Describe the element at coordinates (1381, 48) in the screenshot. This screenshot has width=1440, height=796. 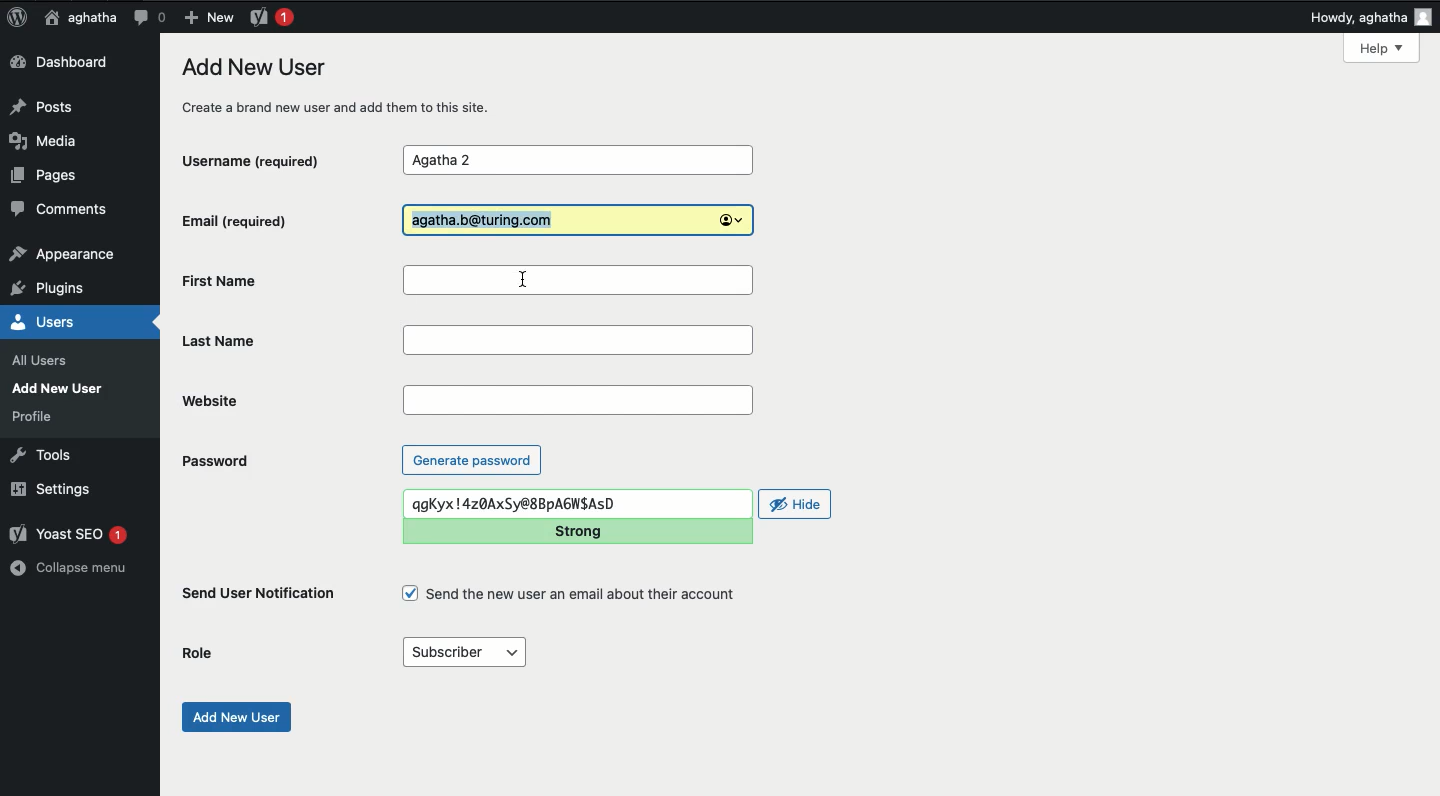
I see `Help` at that location.